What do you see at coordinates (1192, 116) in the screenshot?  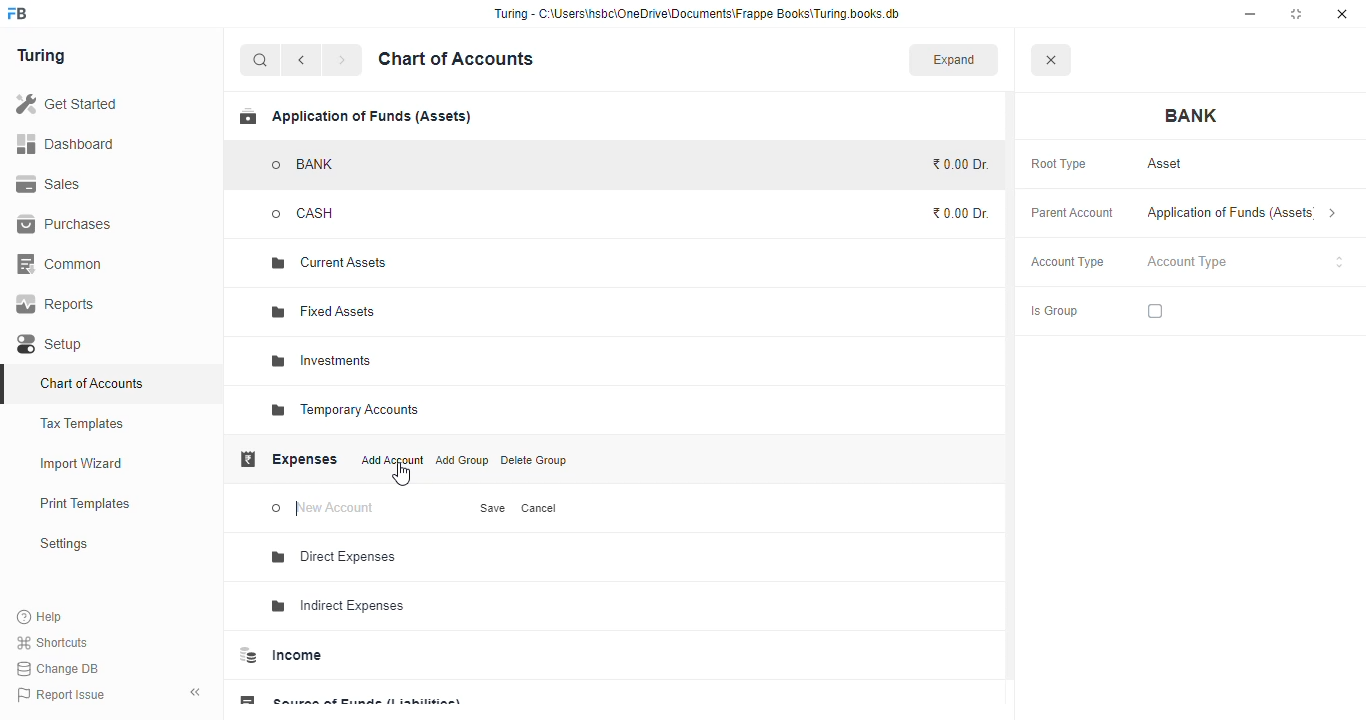 I see `bank` at bounding box center [1192, 116].